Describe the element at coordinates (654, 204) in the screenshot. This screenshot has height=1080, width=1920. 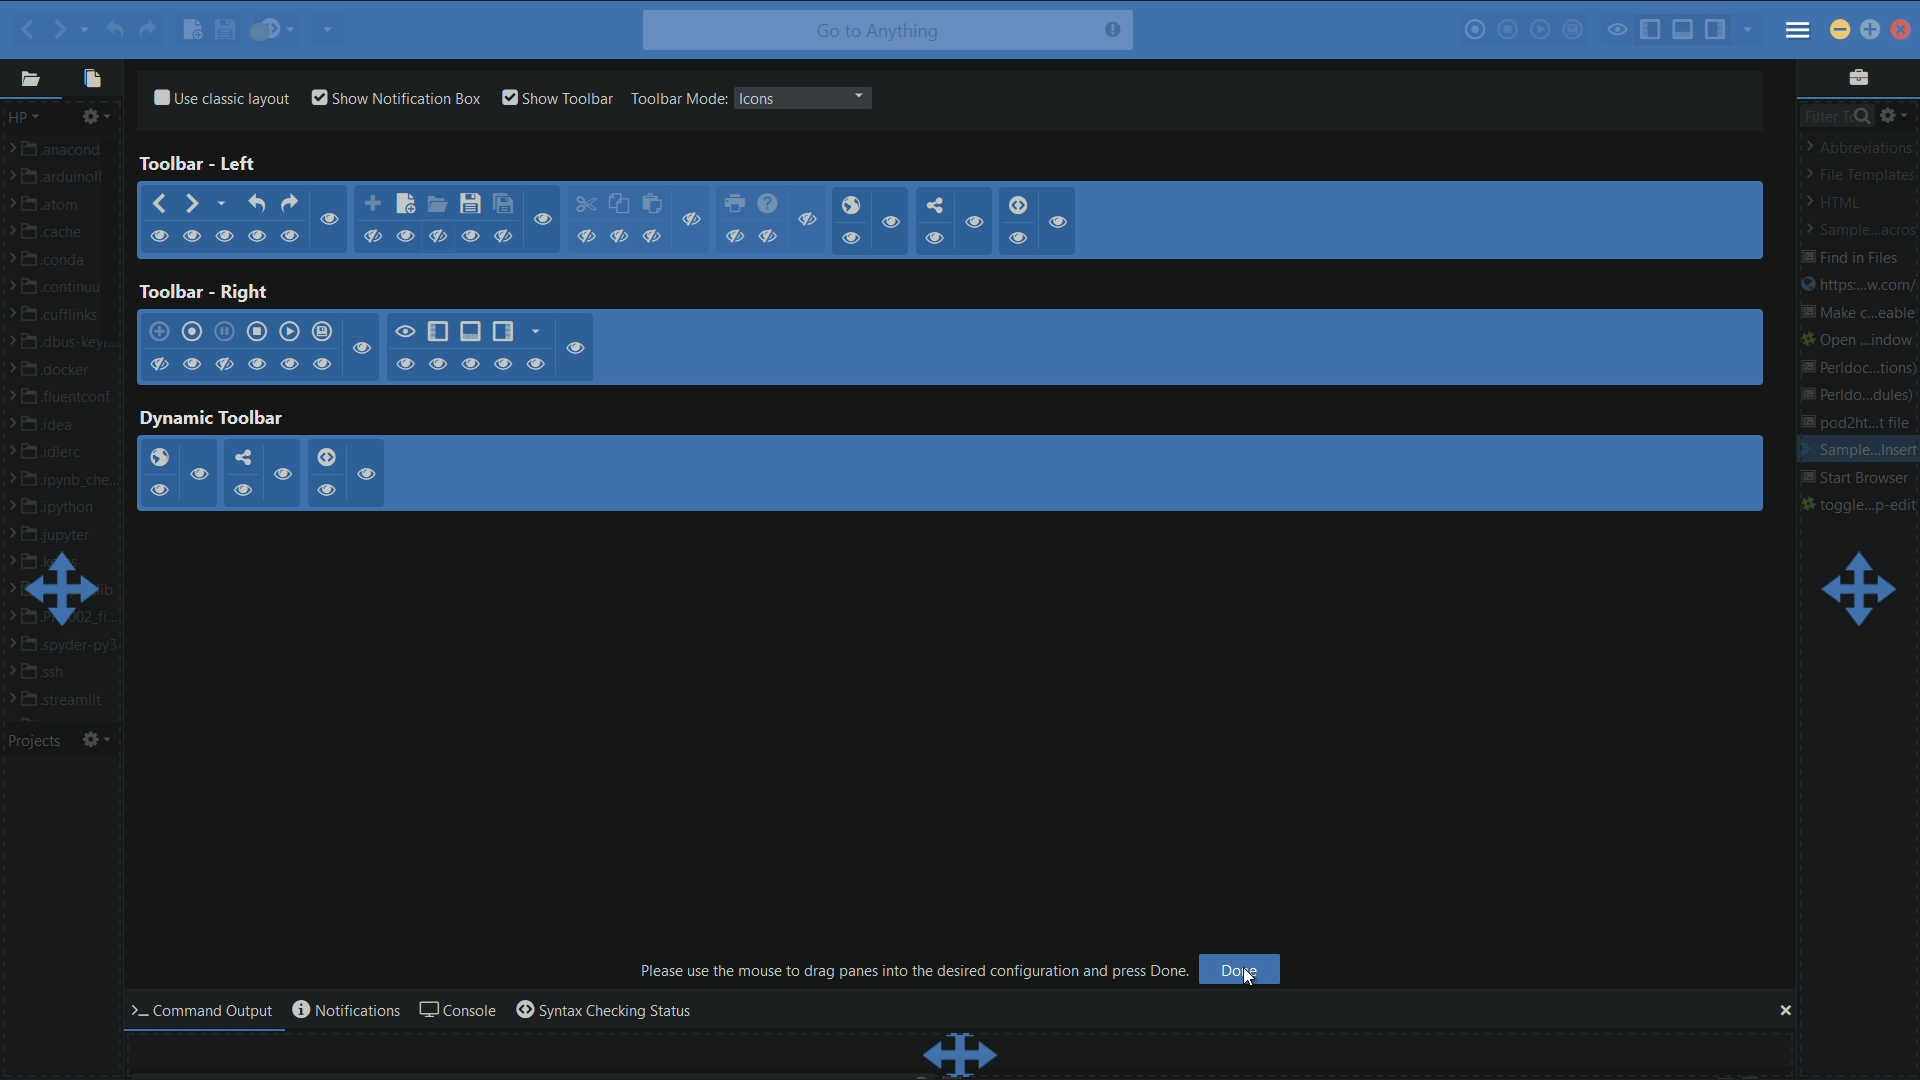
I see `paste` at that location.